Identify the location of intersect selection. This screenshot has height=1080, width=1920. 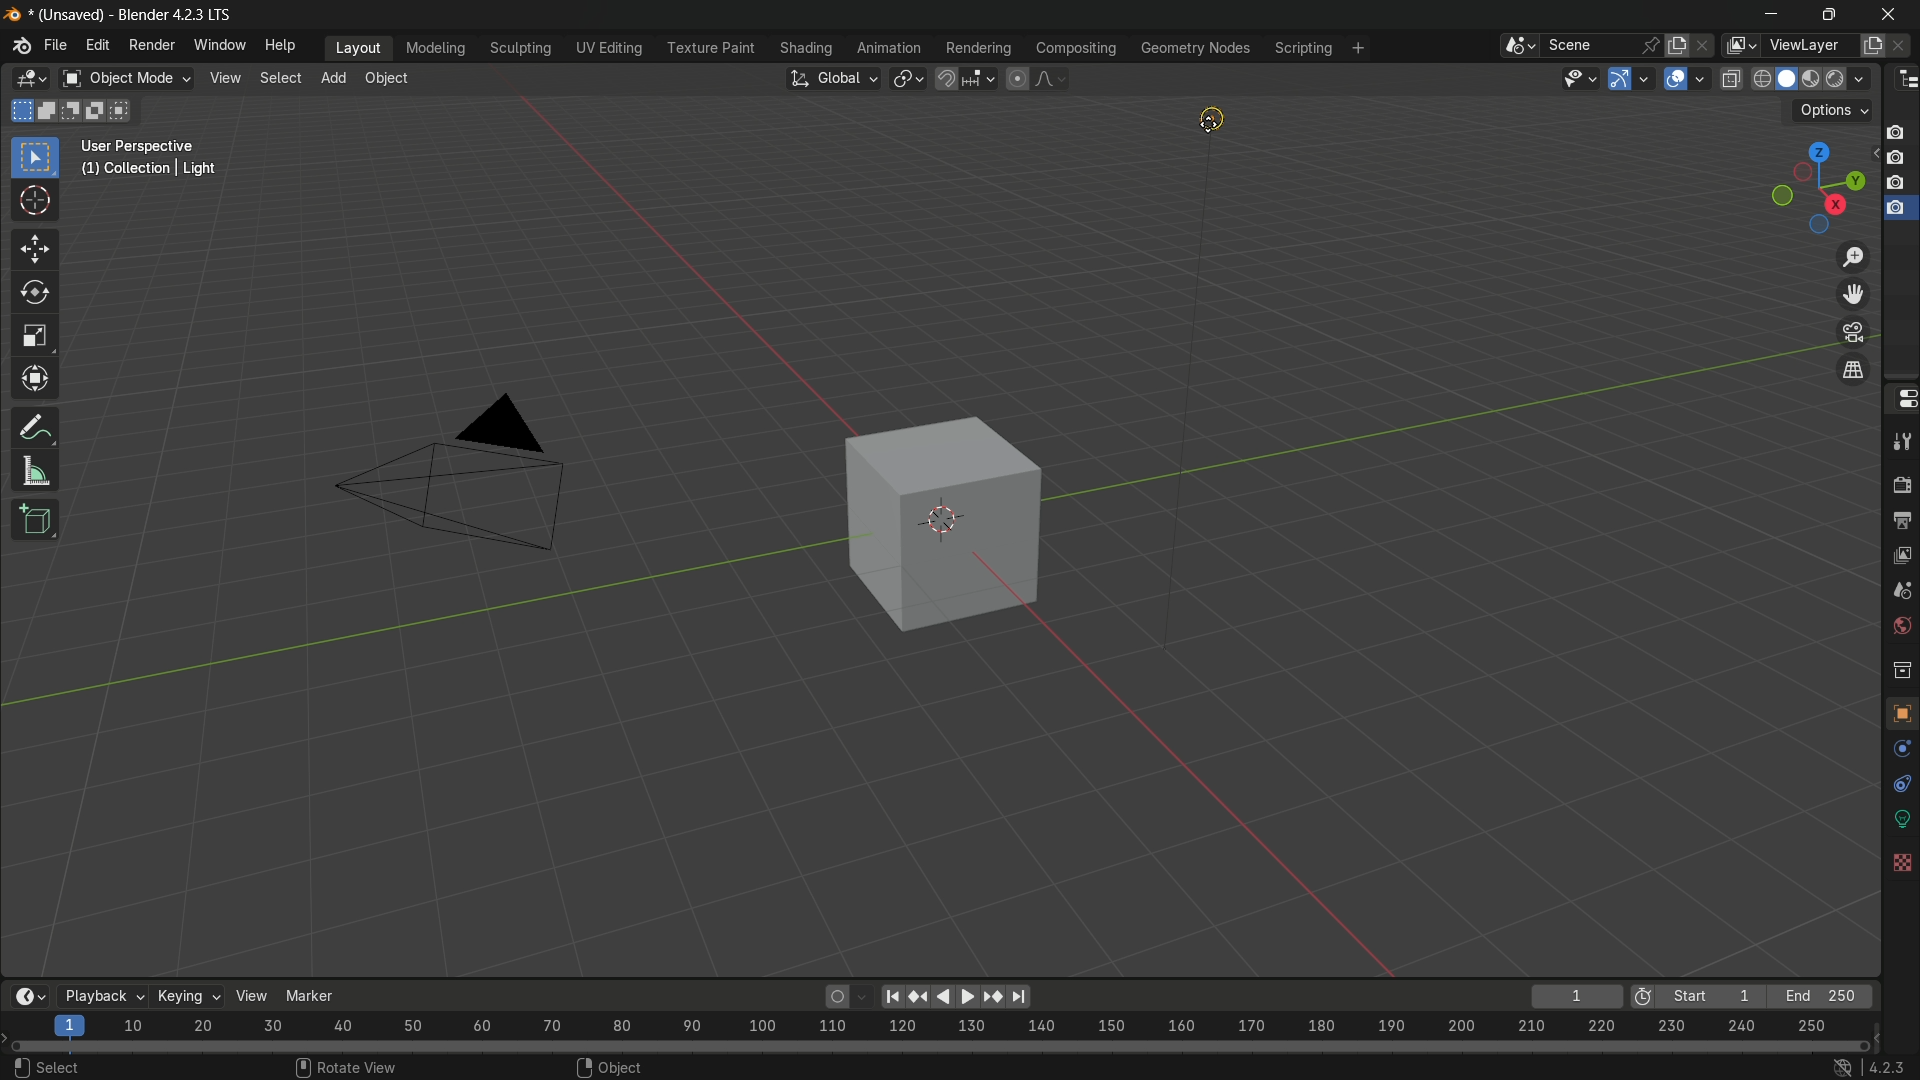
(127, 109).